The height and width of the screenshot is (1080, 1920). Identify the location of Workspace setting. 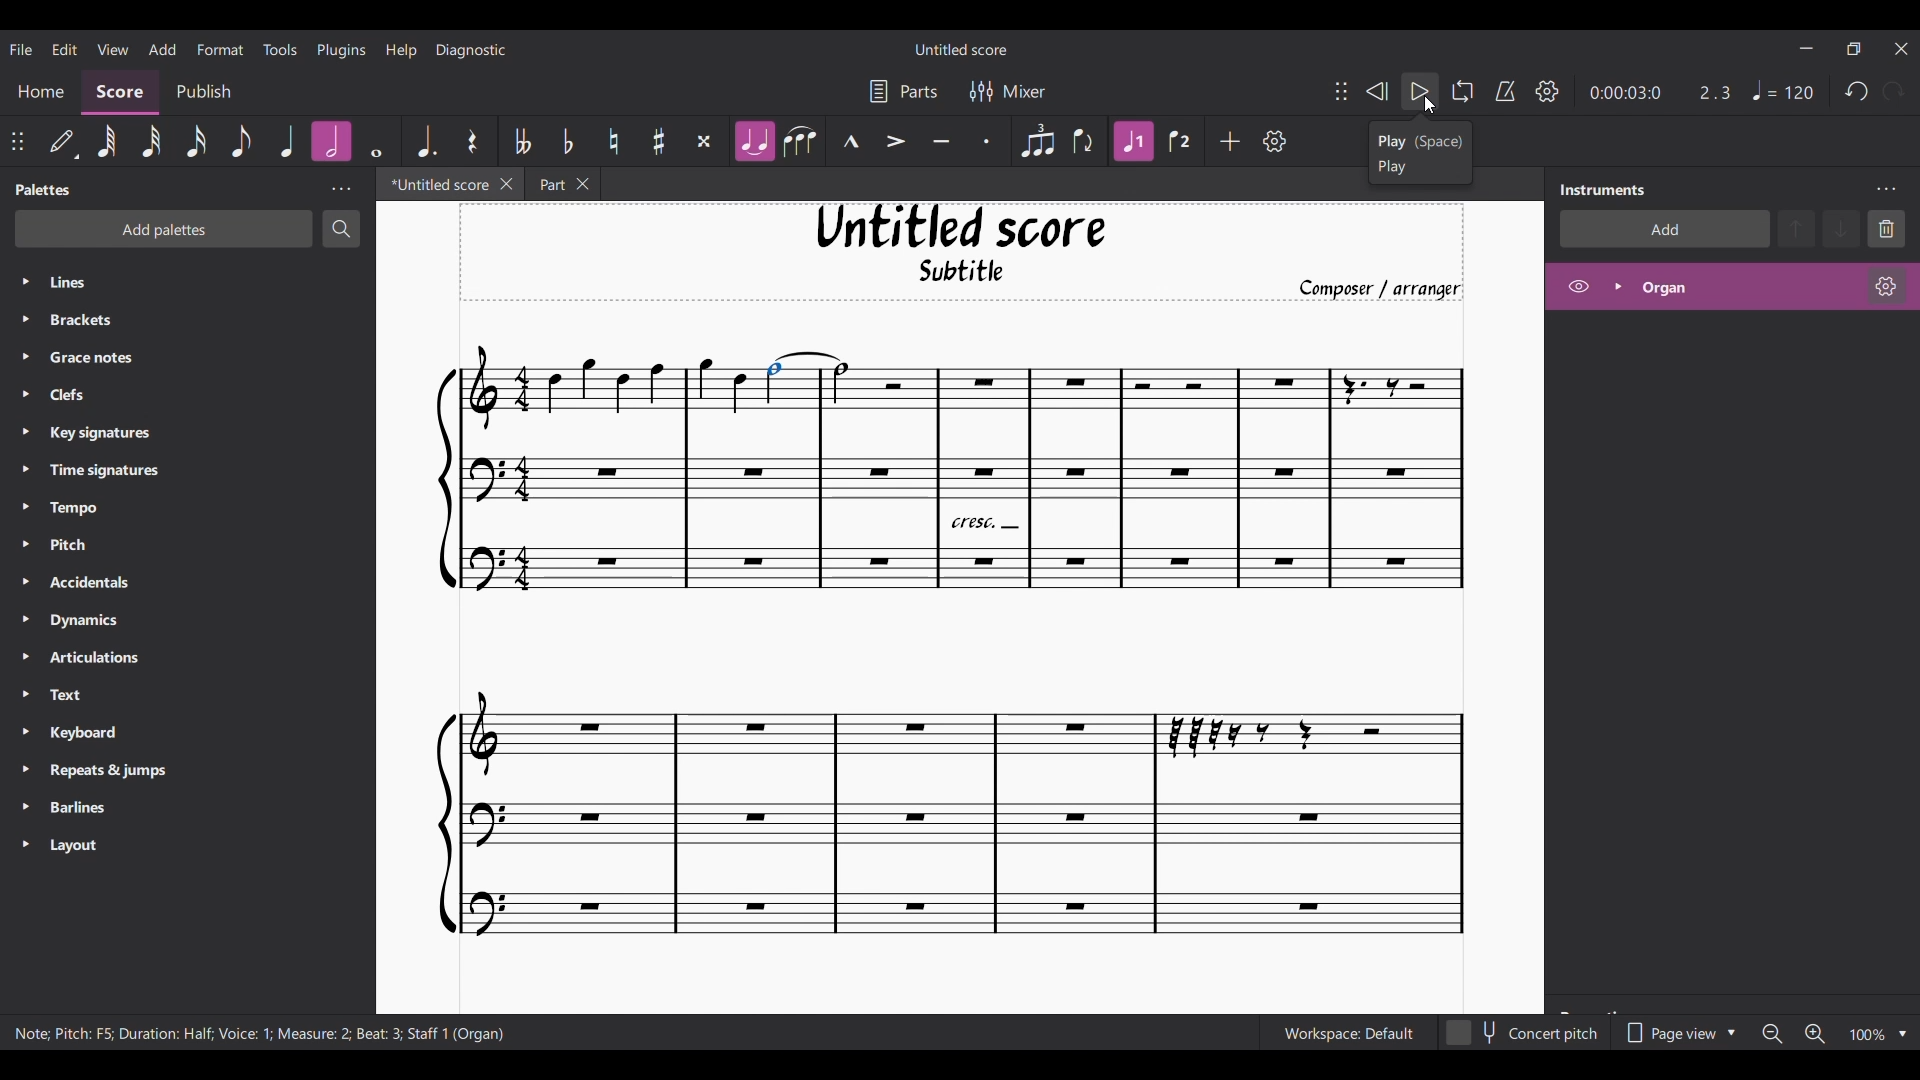
(1348, 1033).